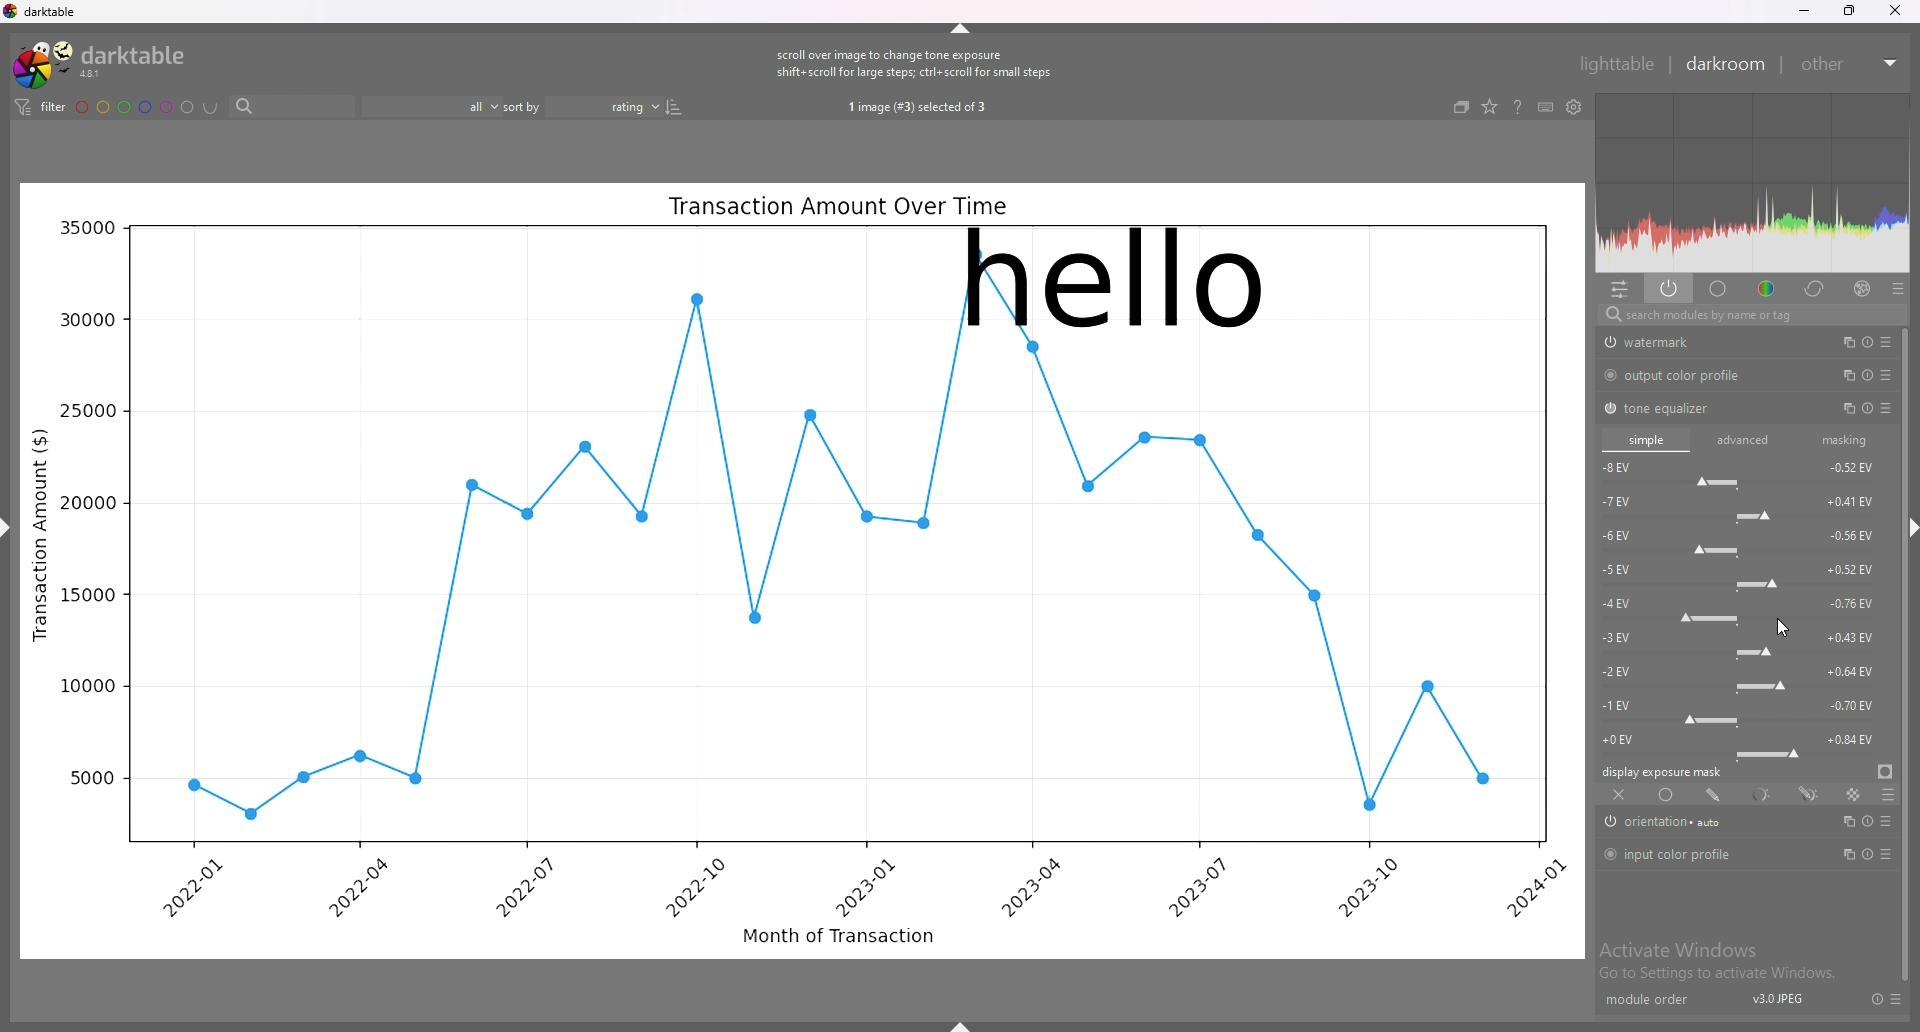  Describe the element at coordinates (1194, 886) in the screenshot. I see `2023-07` at that location.